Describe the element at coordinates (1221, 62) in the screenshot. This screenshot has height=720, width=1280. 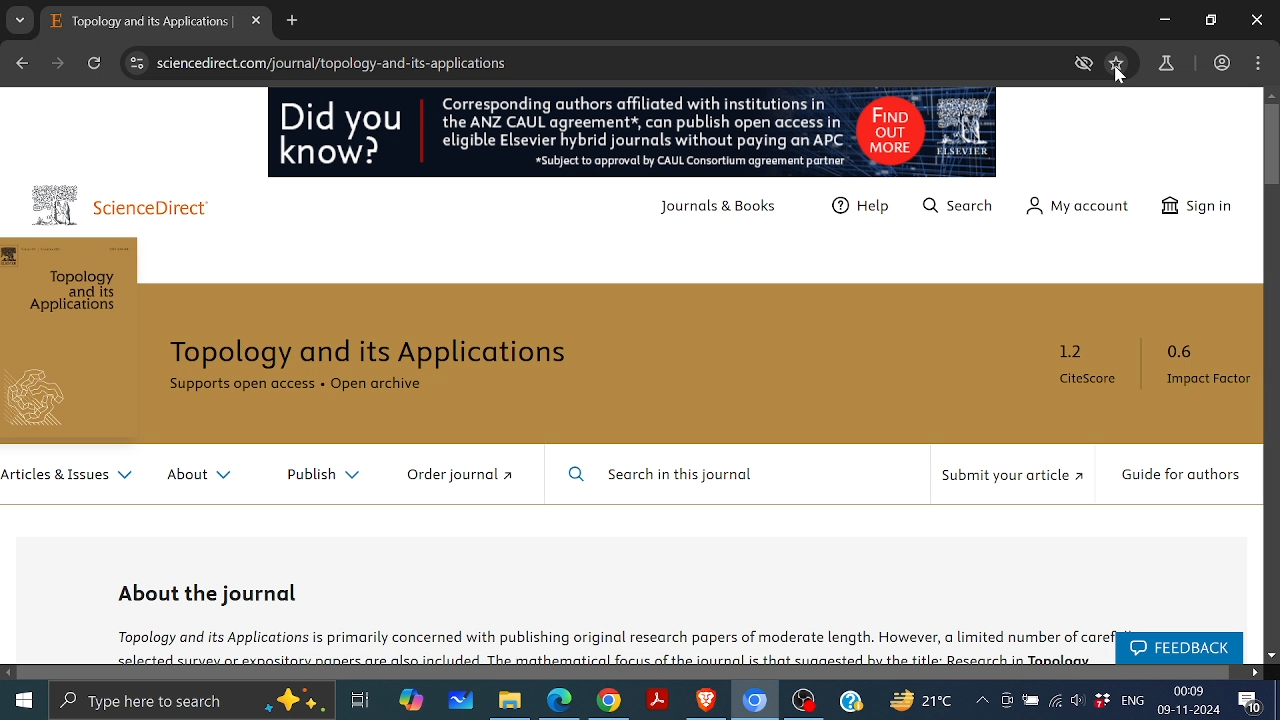
I see `Work` at that location.